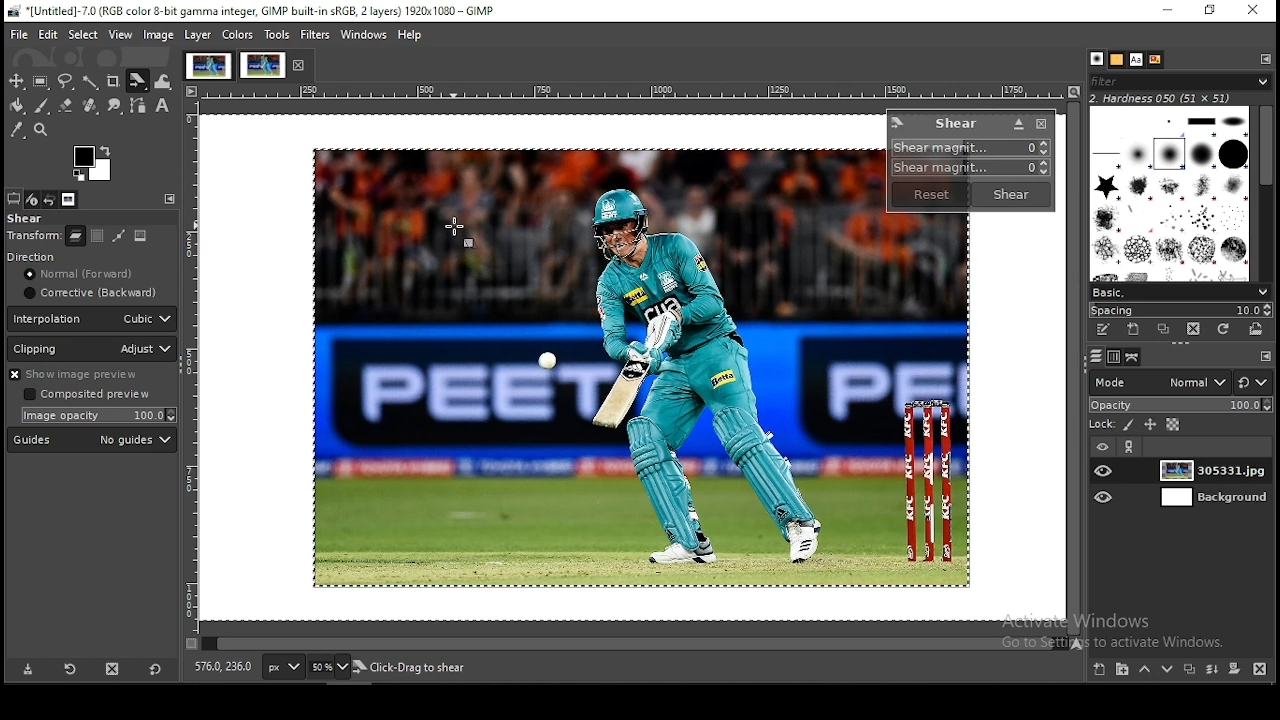 Image resolution: width=1280 pixels, height=720 pixels. What do you see at coordinates (158, 35) in the screenshot?
I see `image` at bounding box center [158, 35].